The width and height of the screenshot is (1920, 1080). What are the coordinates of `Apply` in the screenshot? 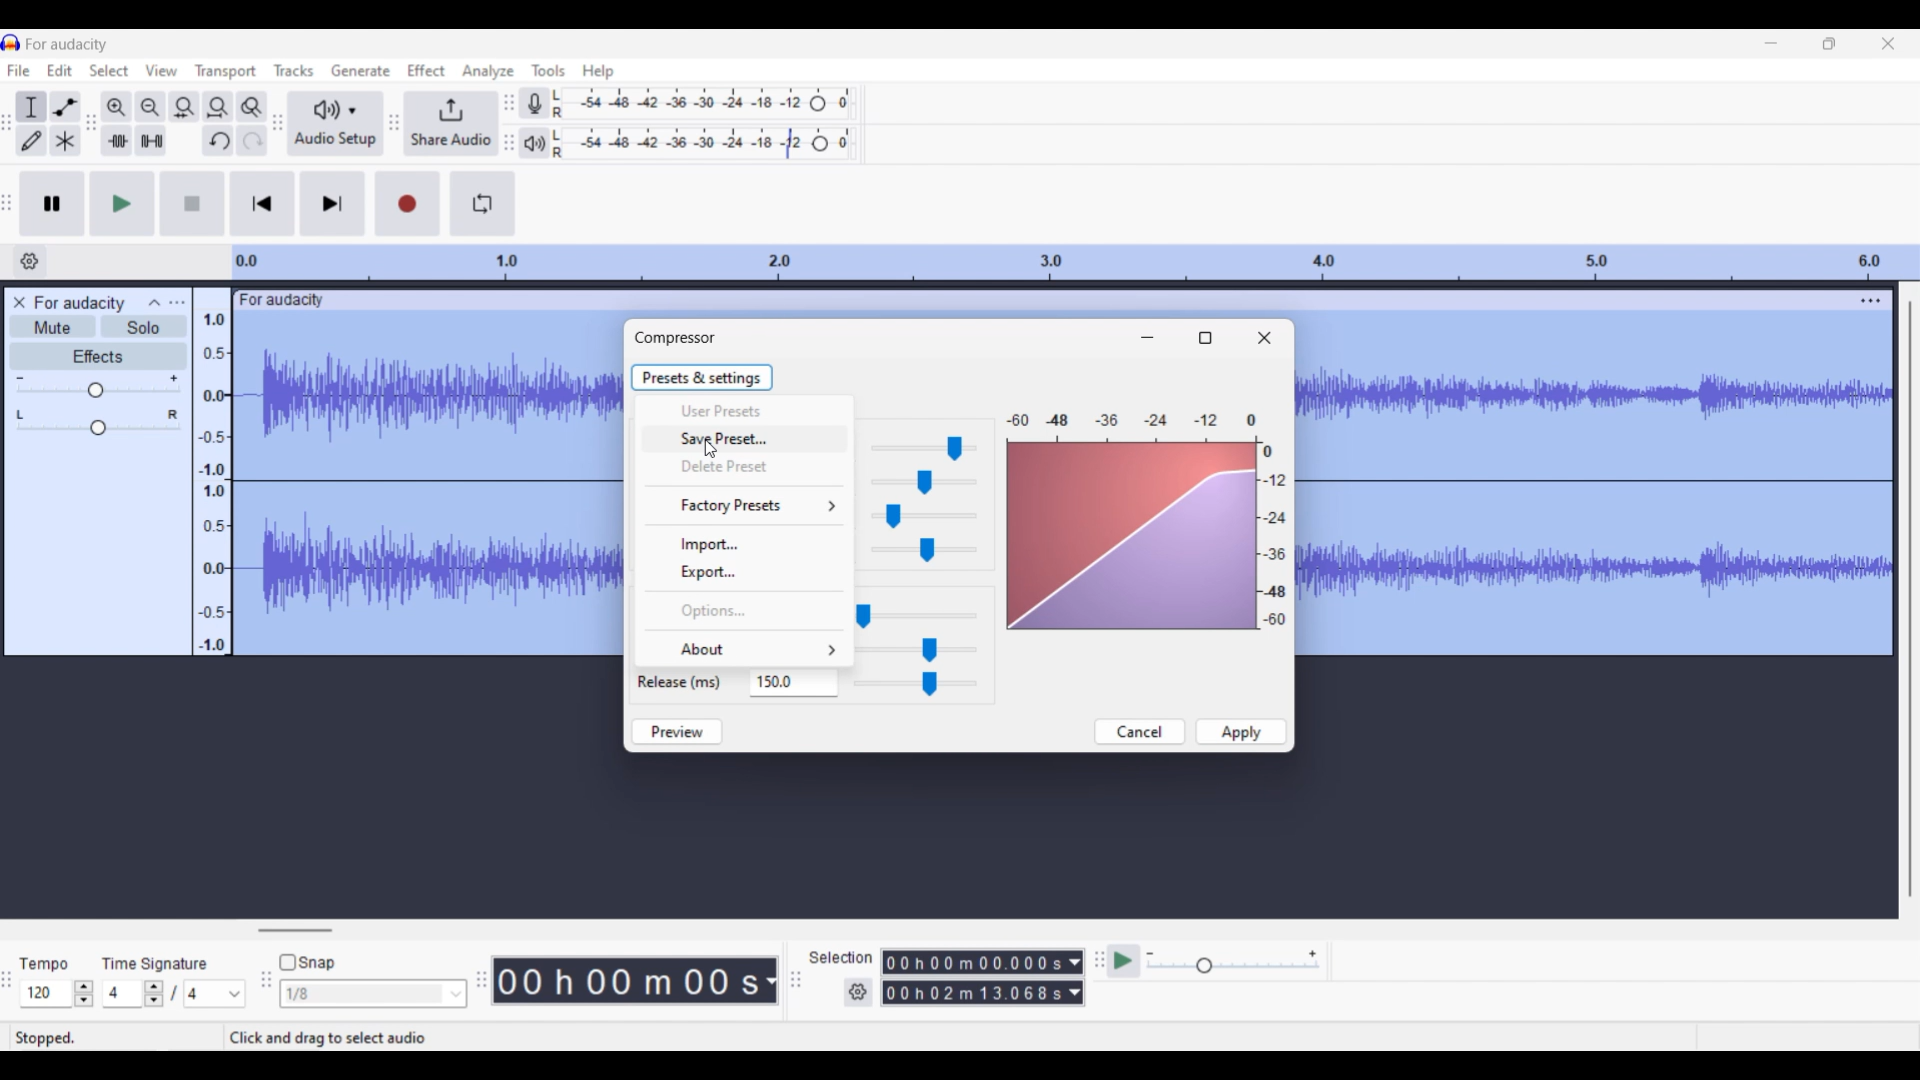 It's located at (1241, 731).